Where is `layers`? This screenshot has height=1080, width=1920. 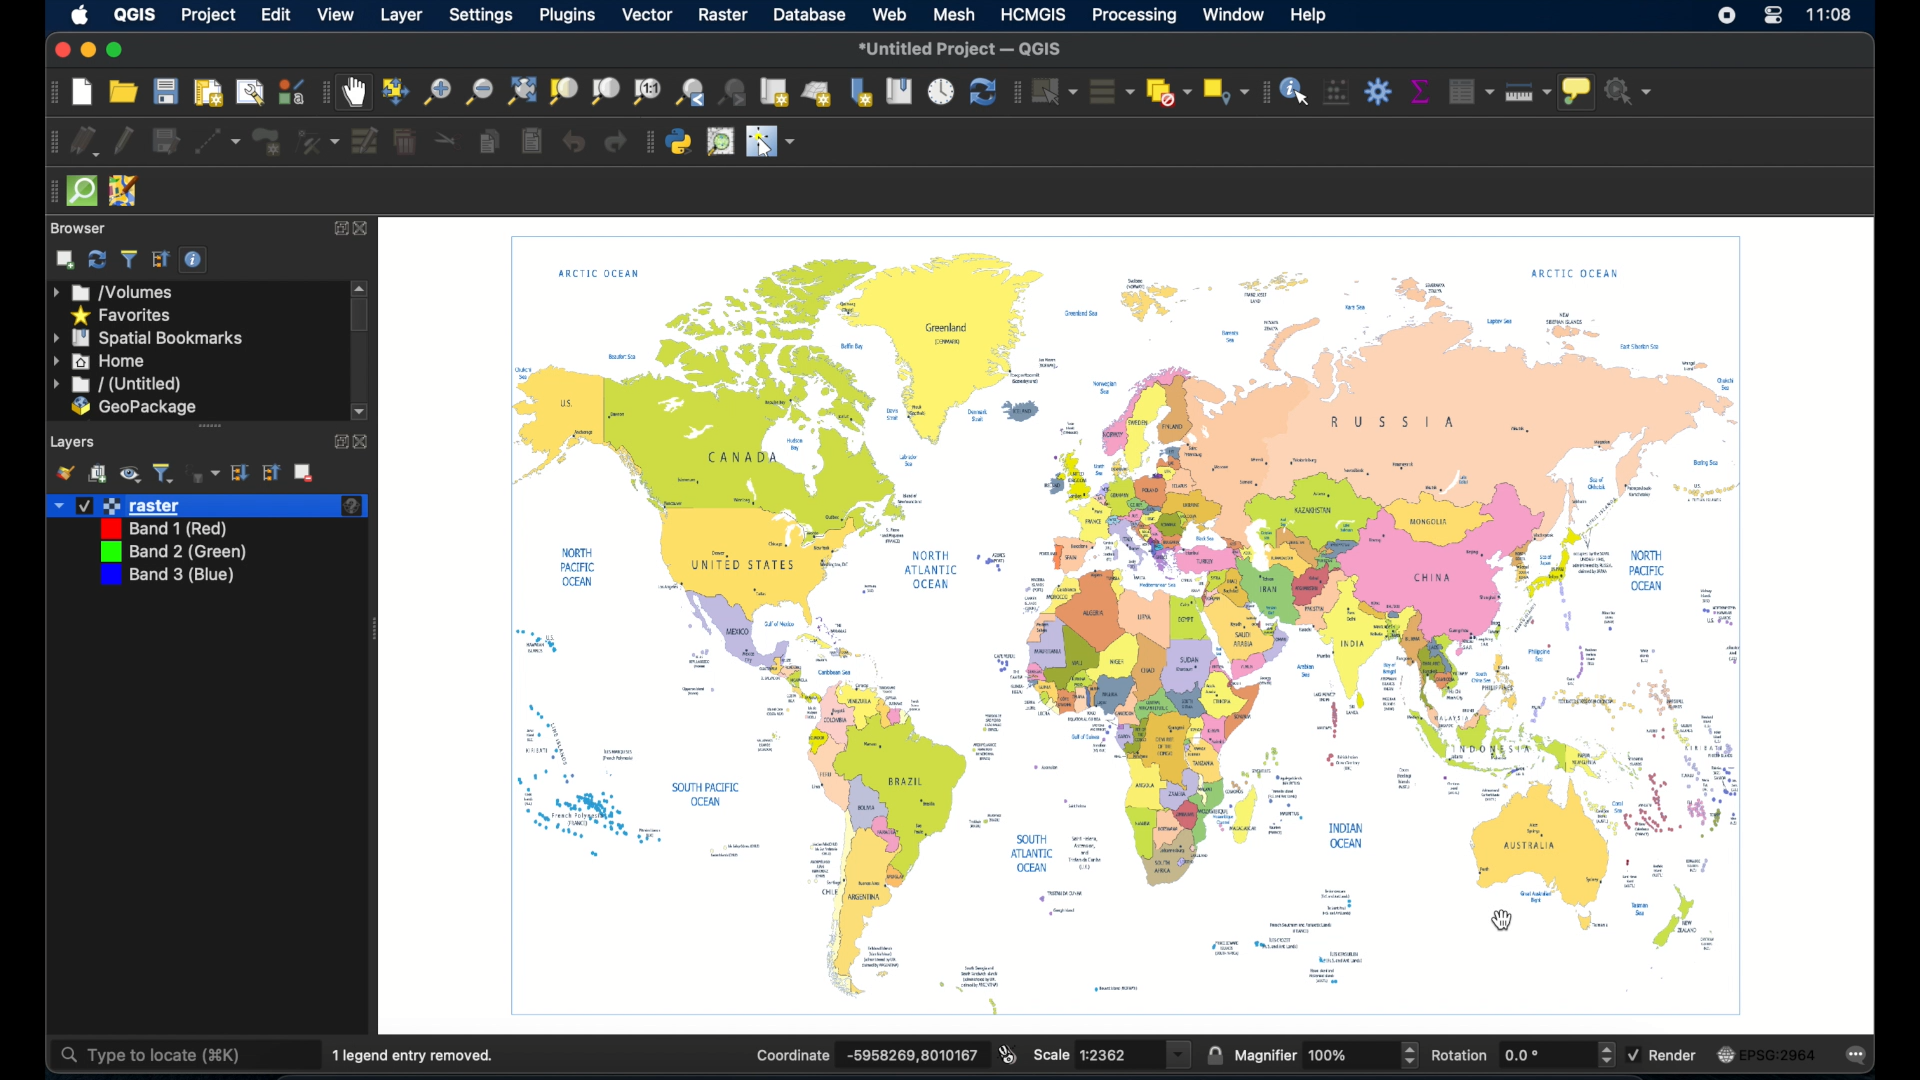 layers is located at coordinates (74, 440).